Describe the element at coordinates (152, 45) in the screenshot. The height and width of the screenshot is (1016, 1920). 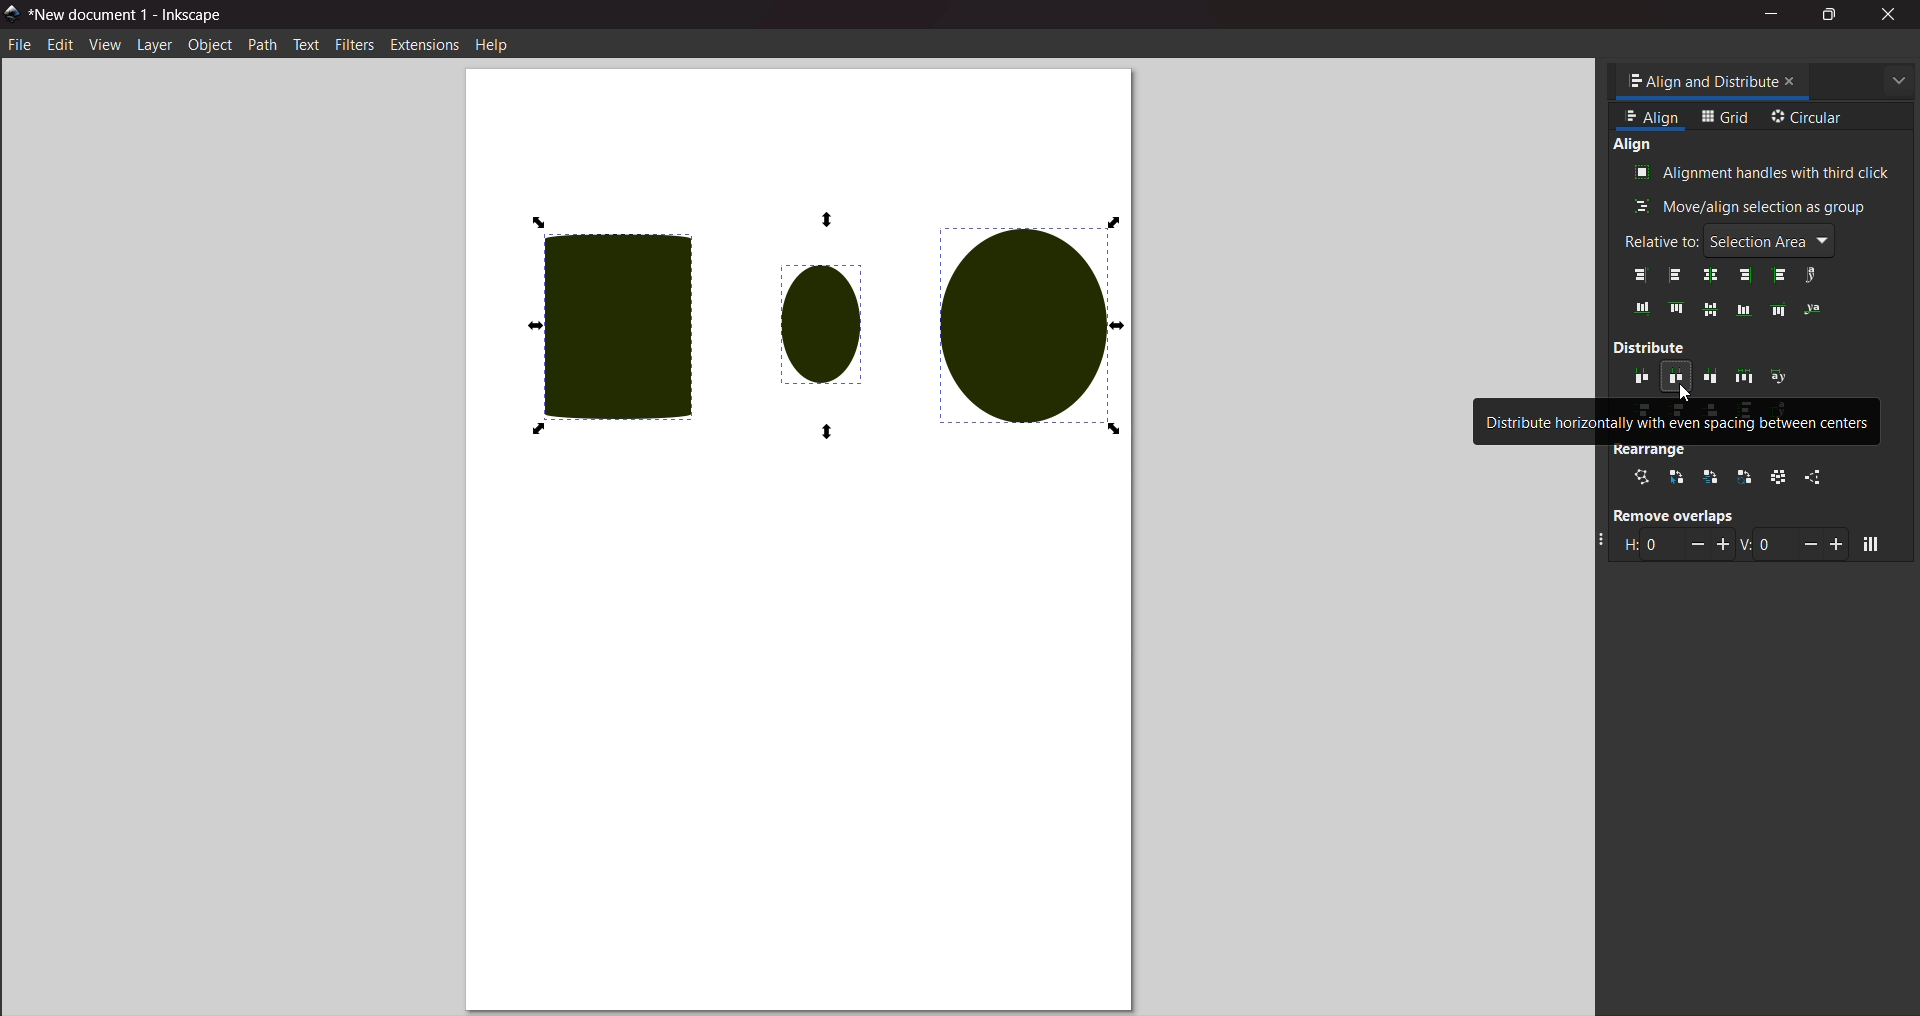
I see `layer` at that location.